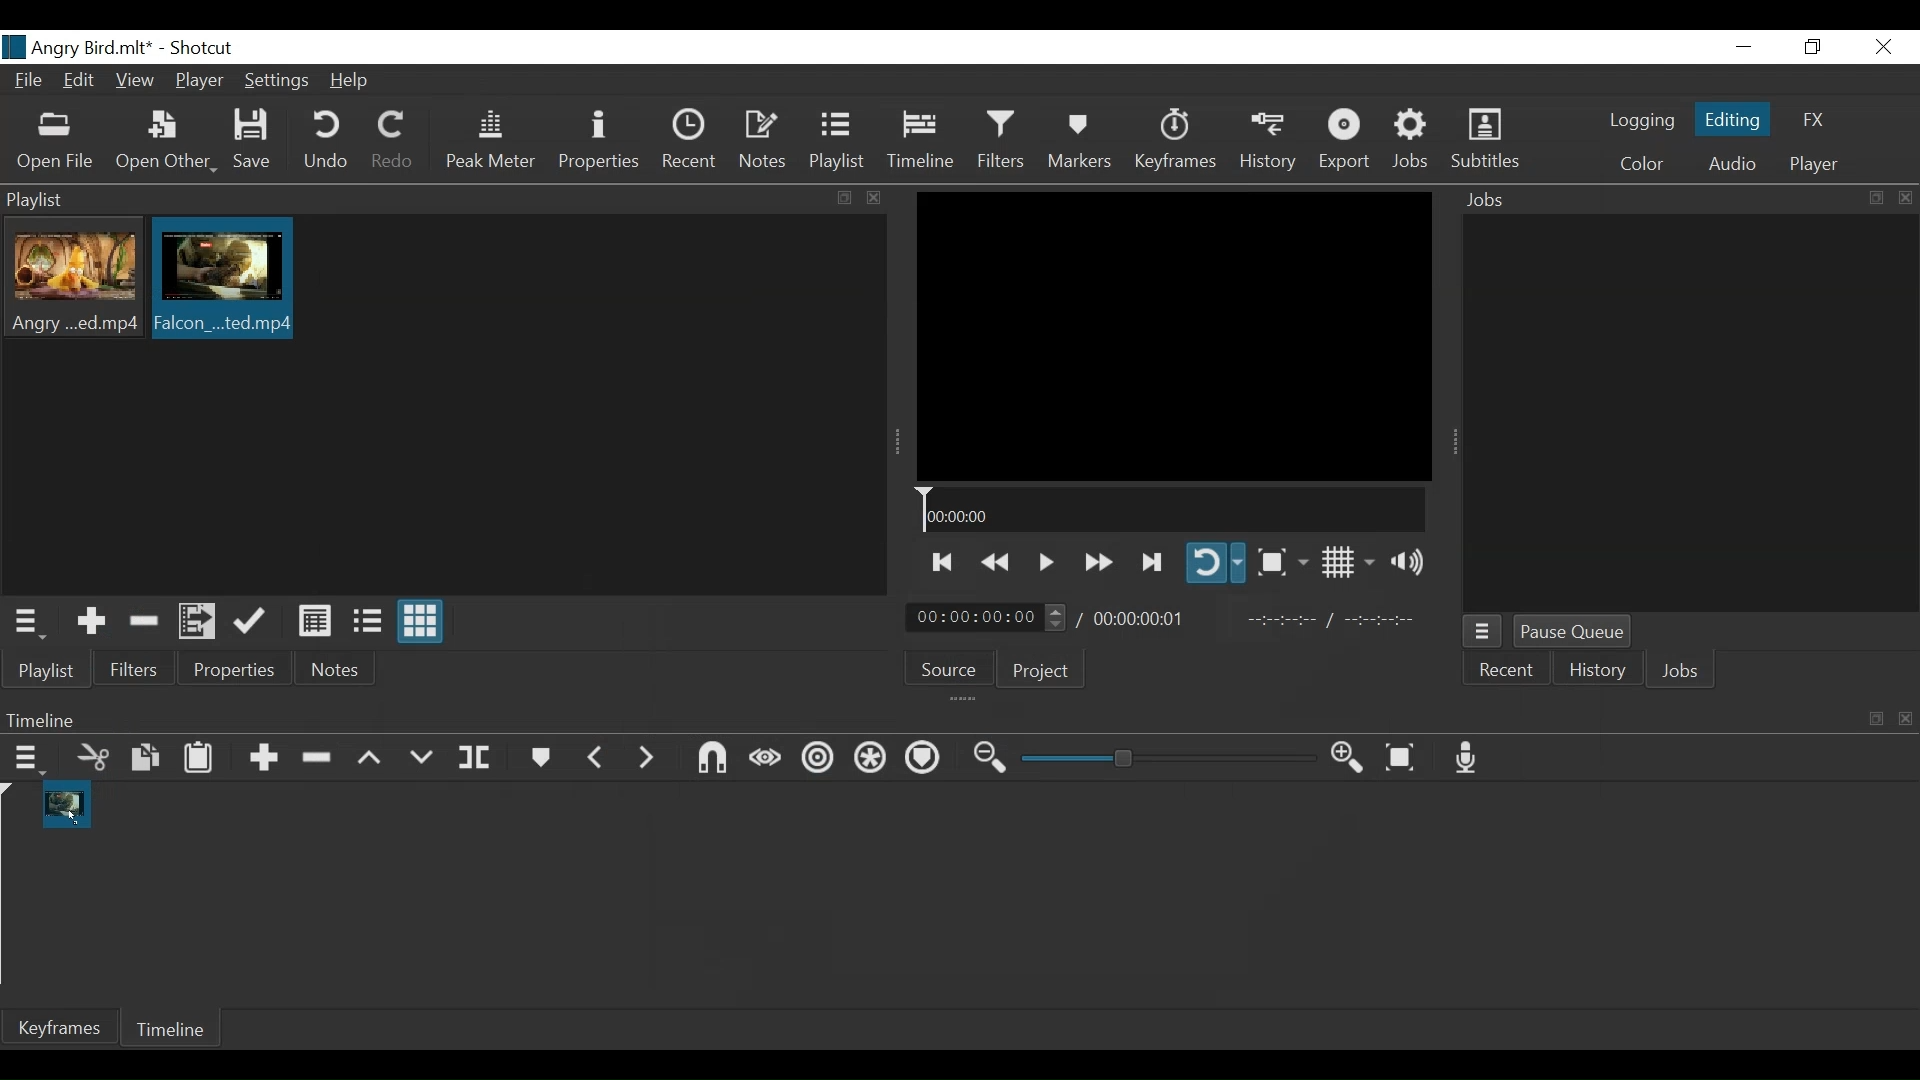 This screenshot has height=1080, width=1920. Describe the element at coordinates (1811, 123) in the screenshot. I see `FX` at that location.